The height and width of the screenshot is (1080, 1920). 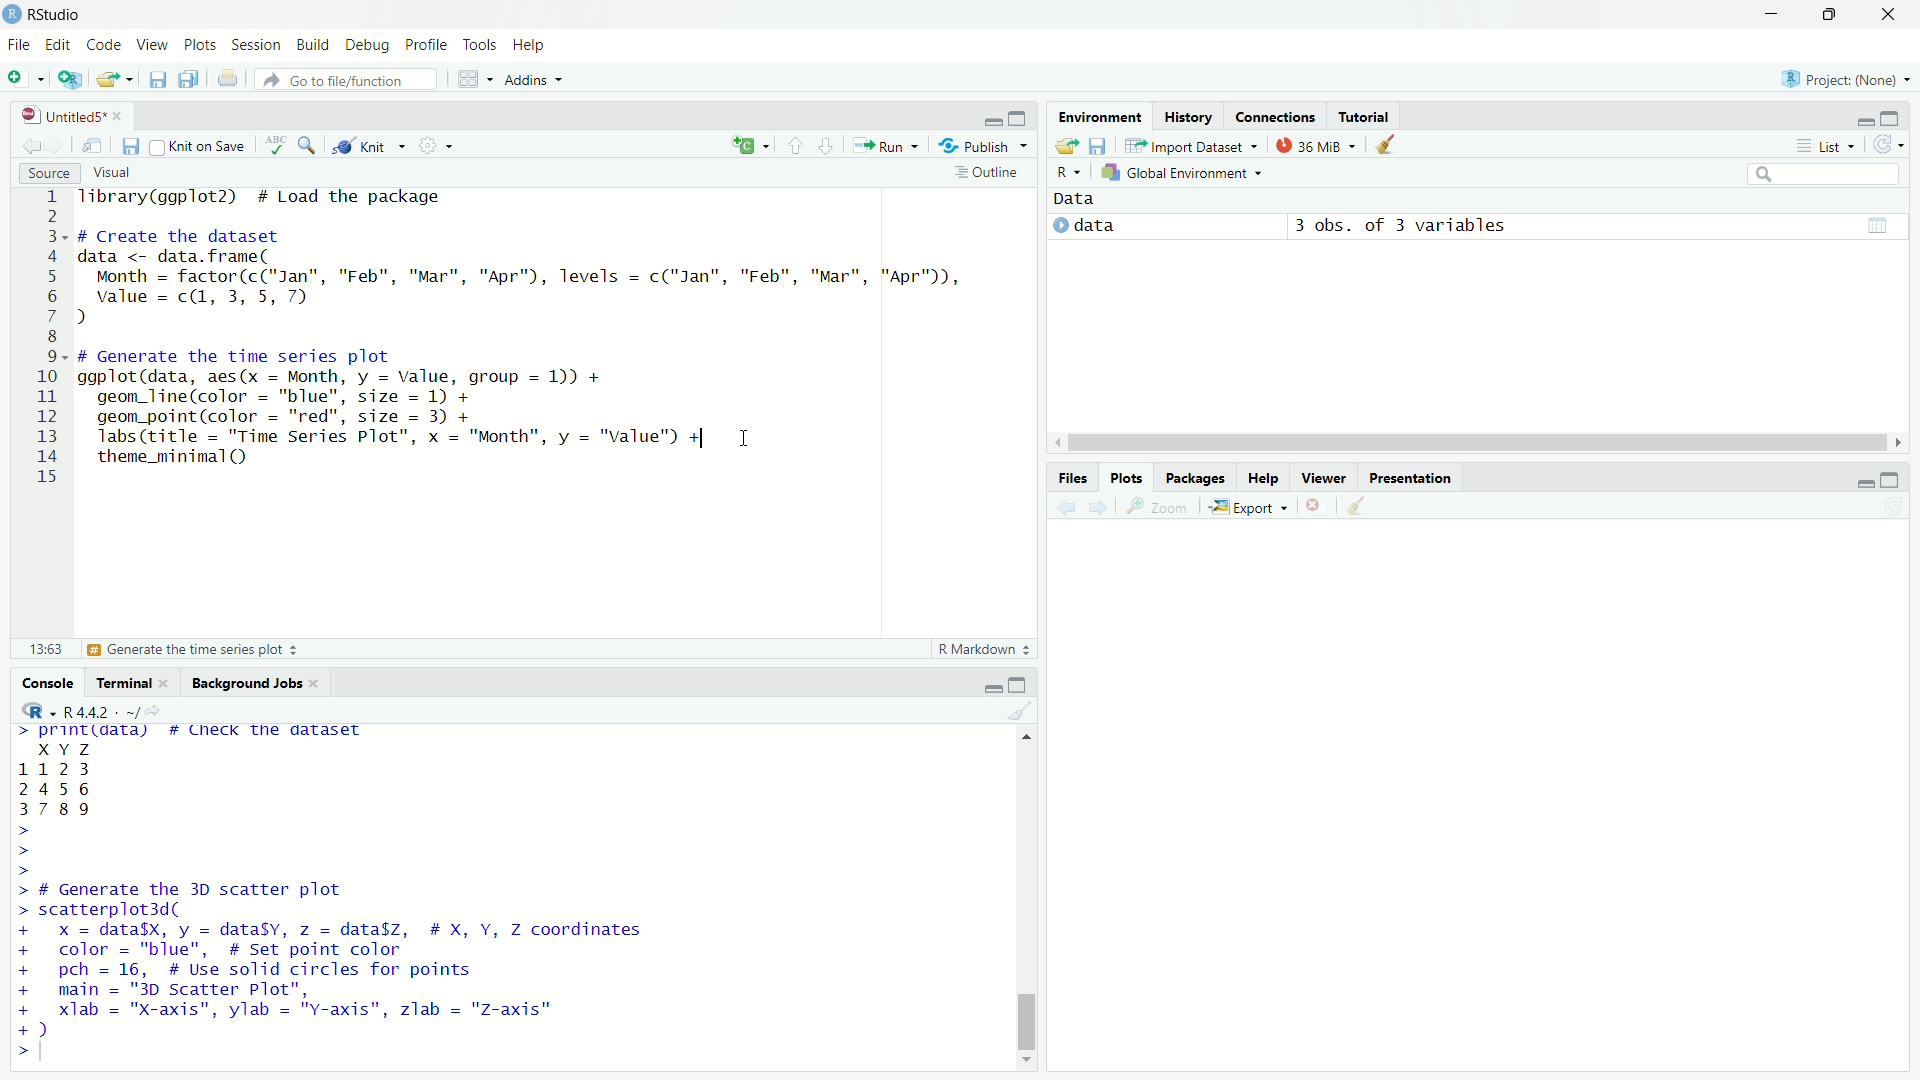 What do you see at coordinates (1900, 478) in the screenshot?
I see `maximize` at bounding box center [1900, 478].